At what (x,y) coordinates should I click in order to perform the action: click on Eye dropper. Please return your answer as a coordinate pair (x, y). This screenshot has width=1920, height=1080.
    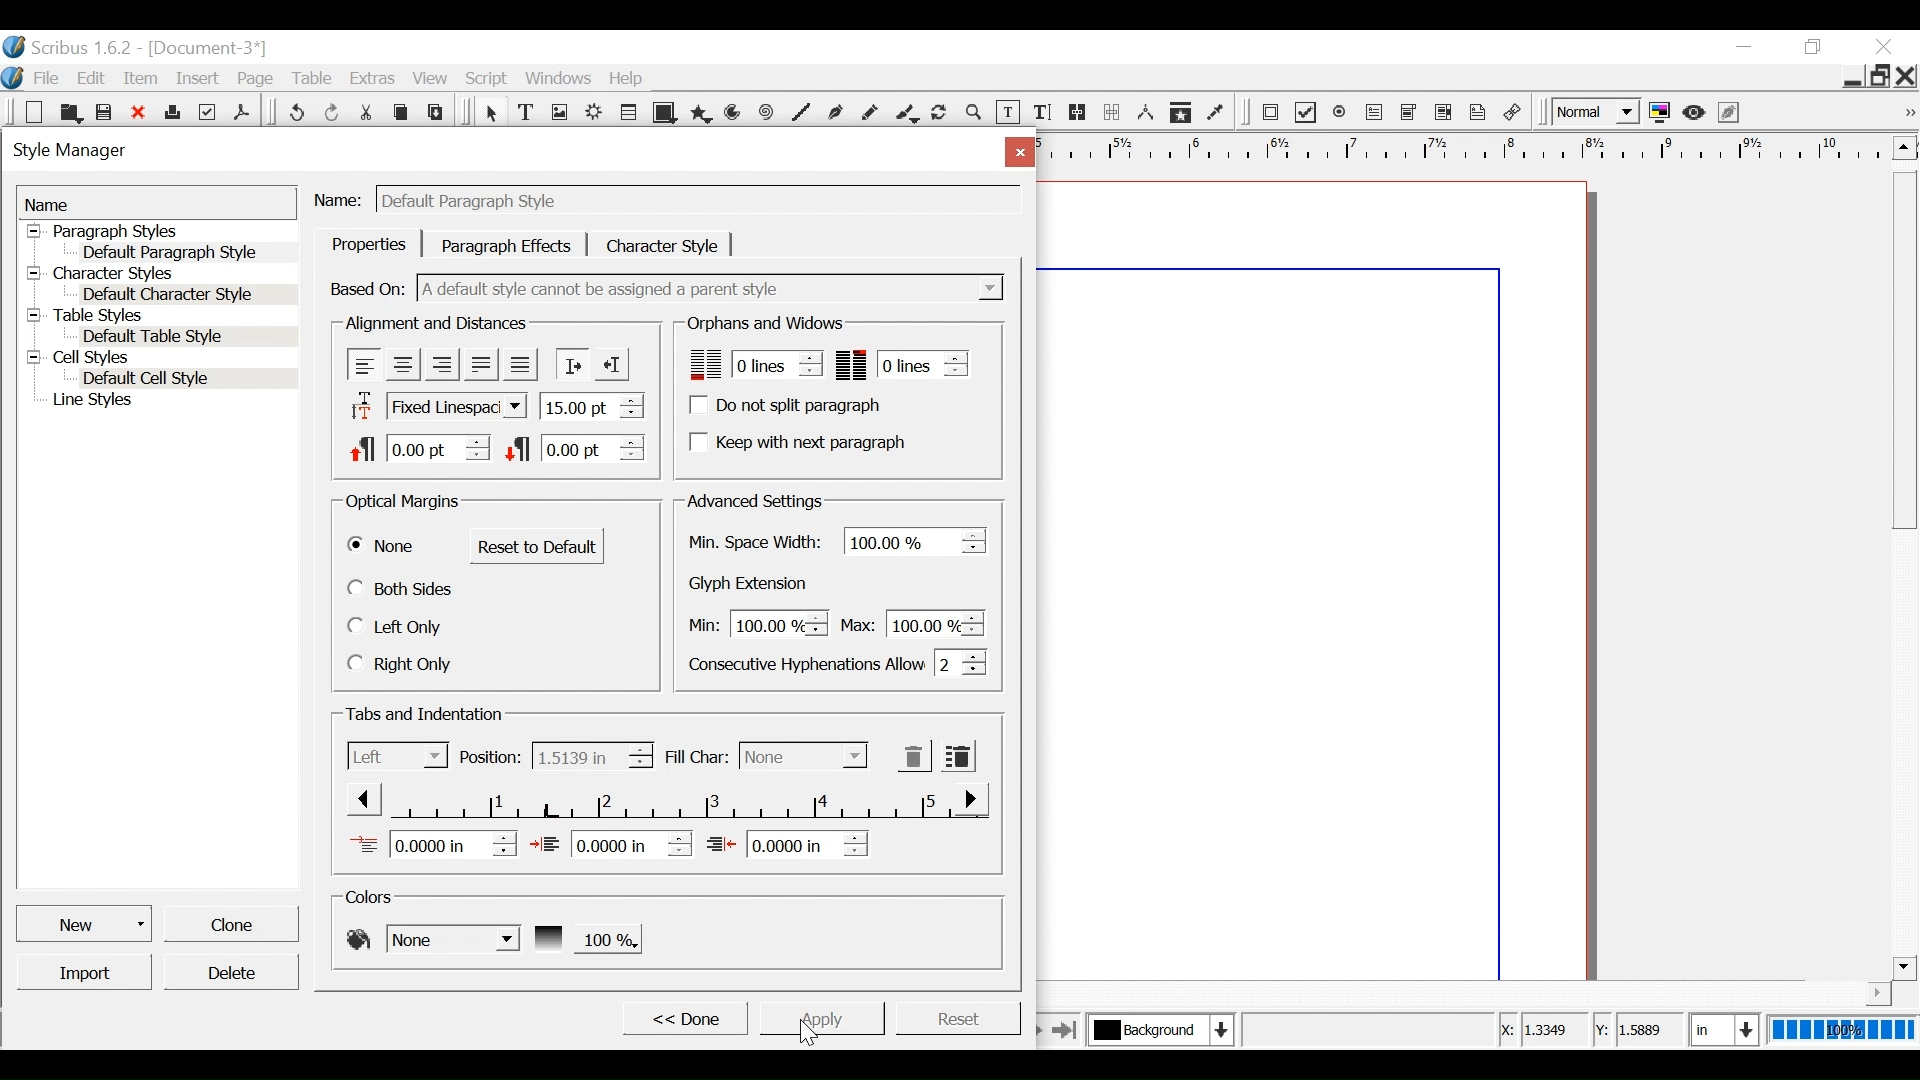
    Looking at the image, I should click on (1217, 113).